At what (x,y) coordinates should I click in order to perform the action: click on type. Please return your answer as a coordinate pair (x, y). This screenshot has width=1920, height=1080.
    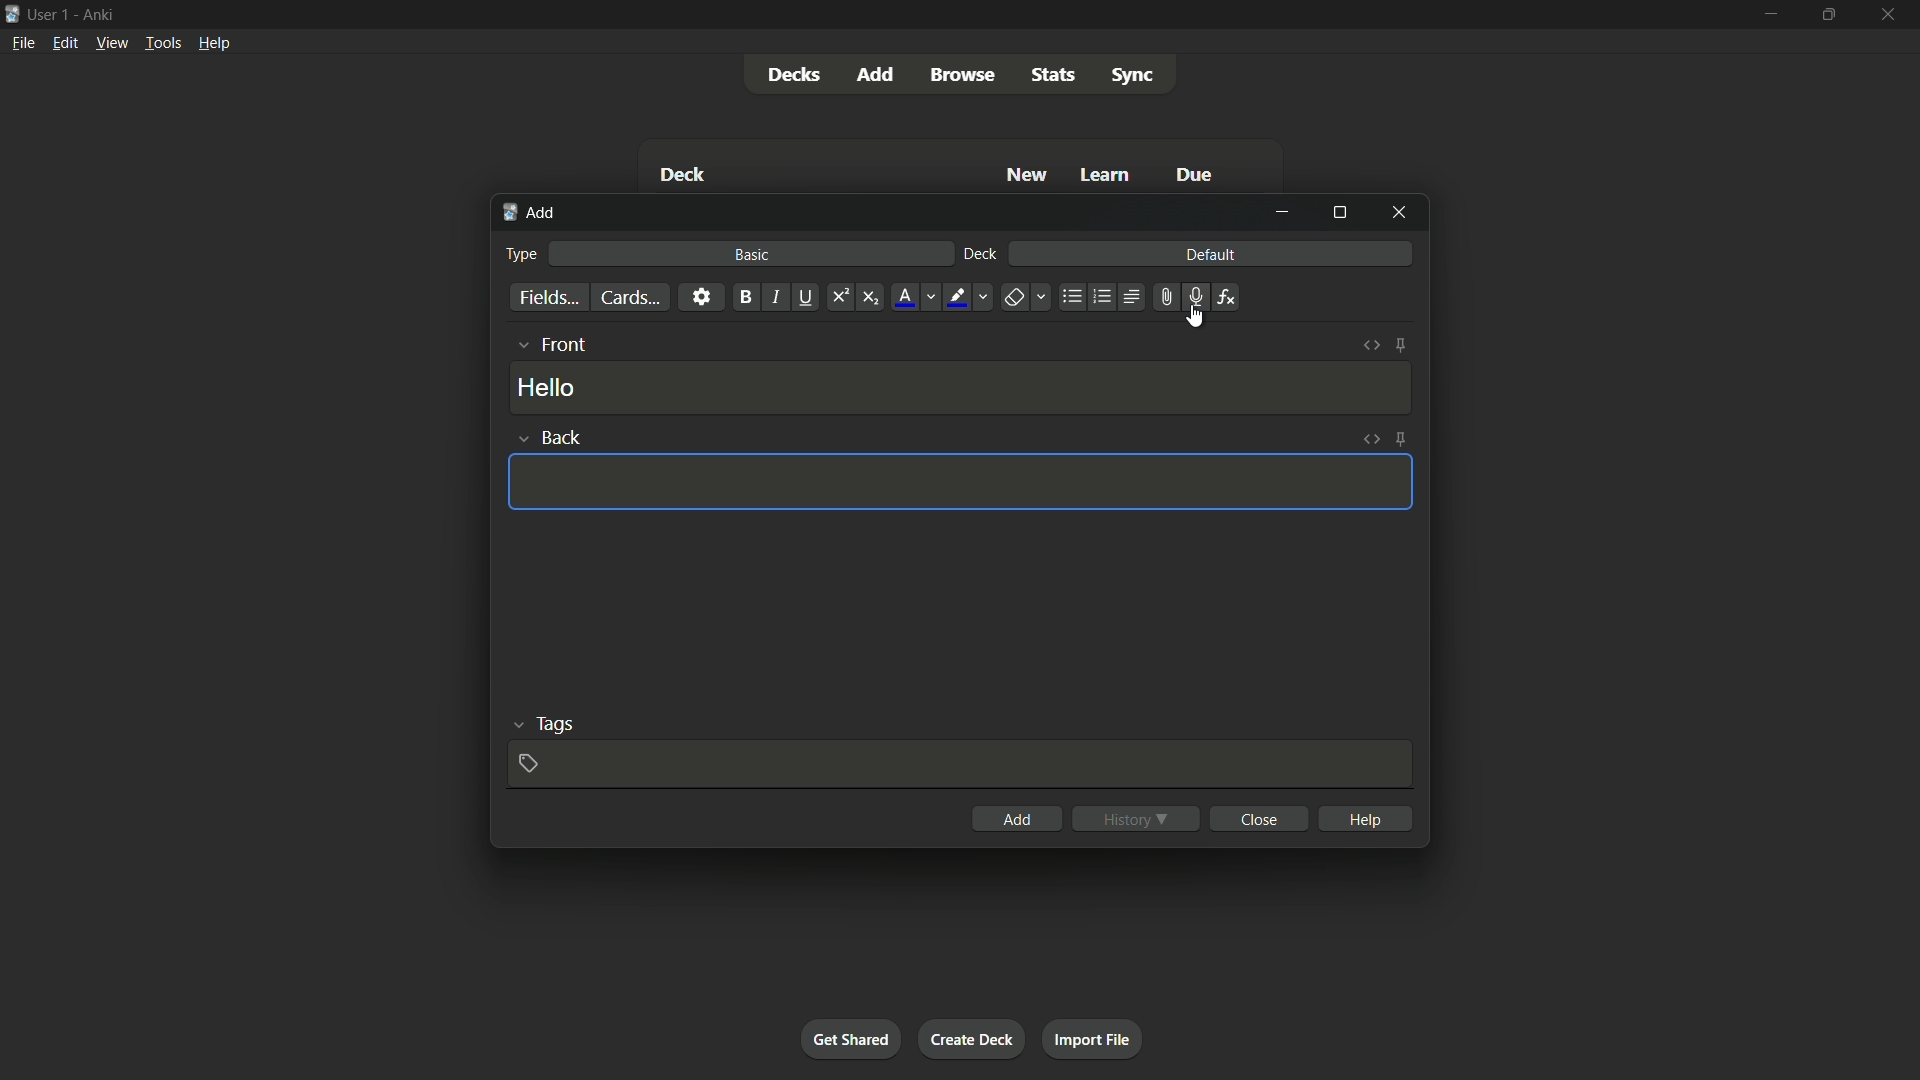
    Looking at the image, I should click on (522, 254).